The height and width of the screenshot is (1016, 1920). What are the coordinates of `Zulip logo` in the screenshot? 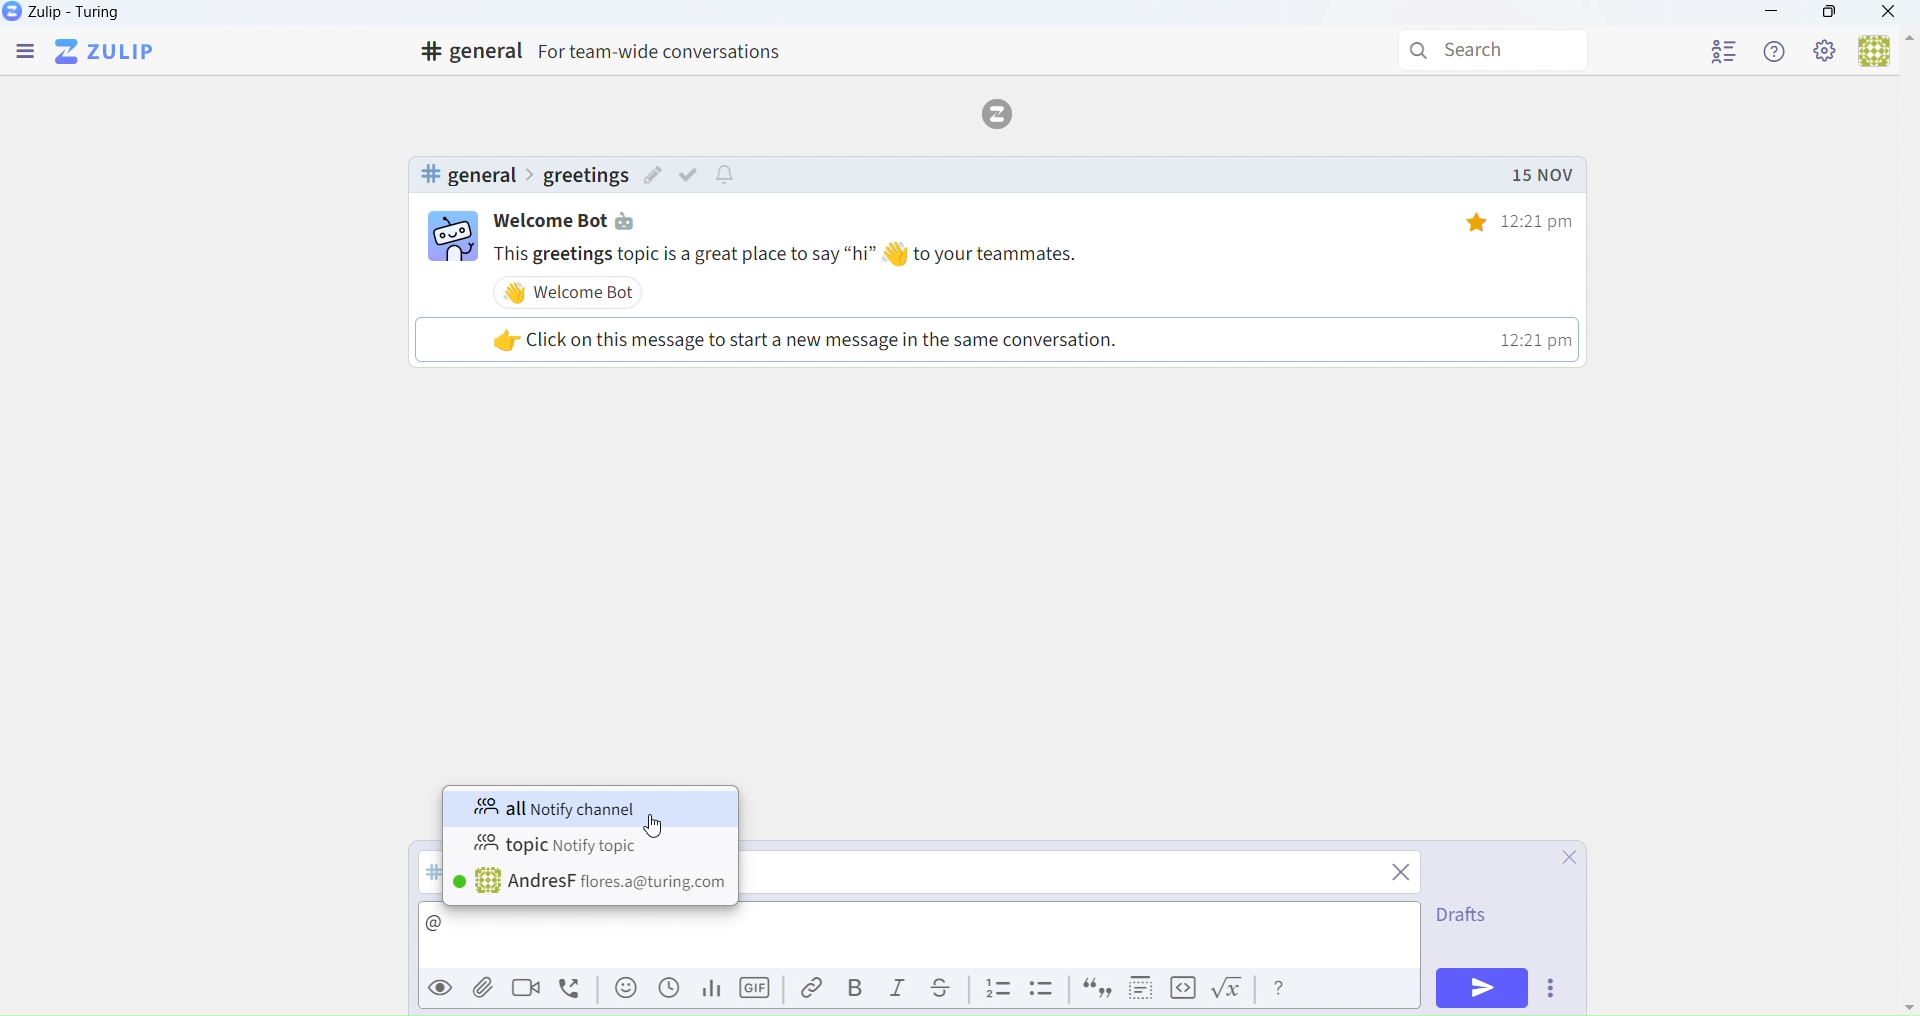 It's located at (109, 52).